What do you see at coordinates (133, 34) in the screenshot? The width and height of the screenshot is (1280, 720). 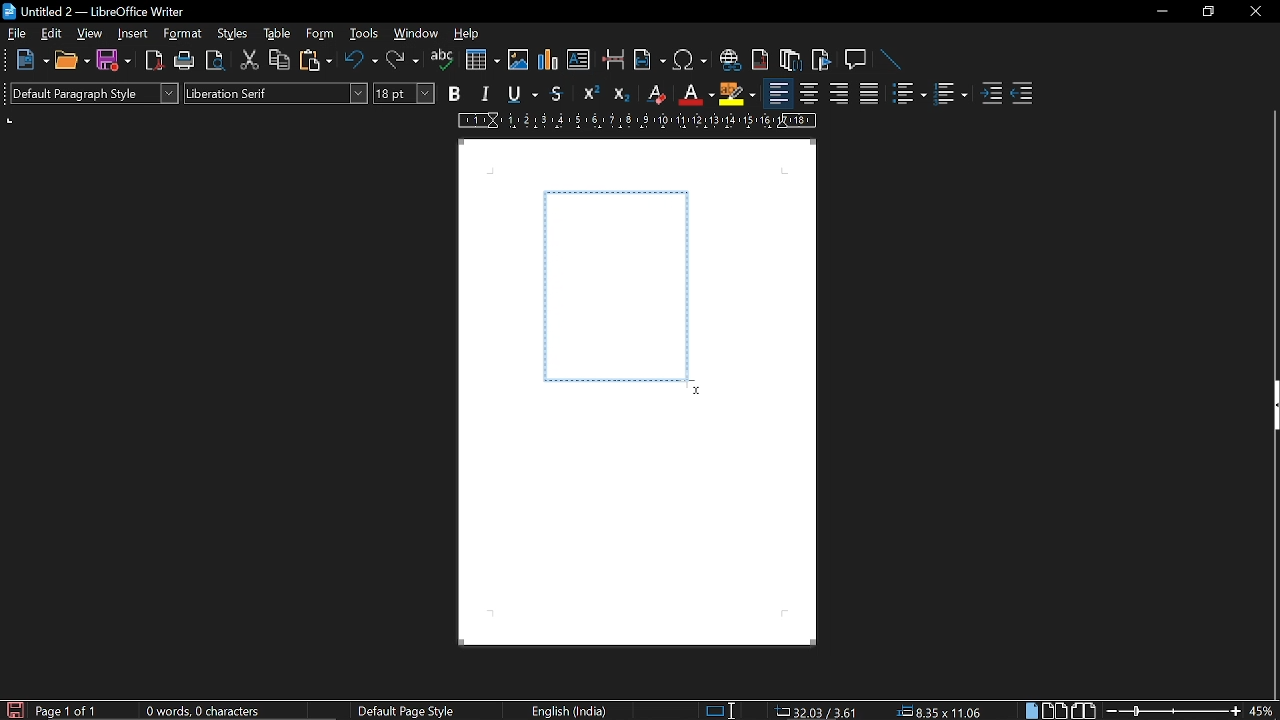 I see `insert` at bounding box center [133, 34].